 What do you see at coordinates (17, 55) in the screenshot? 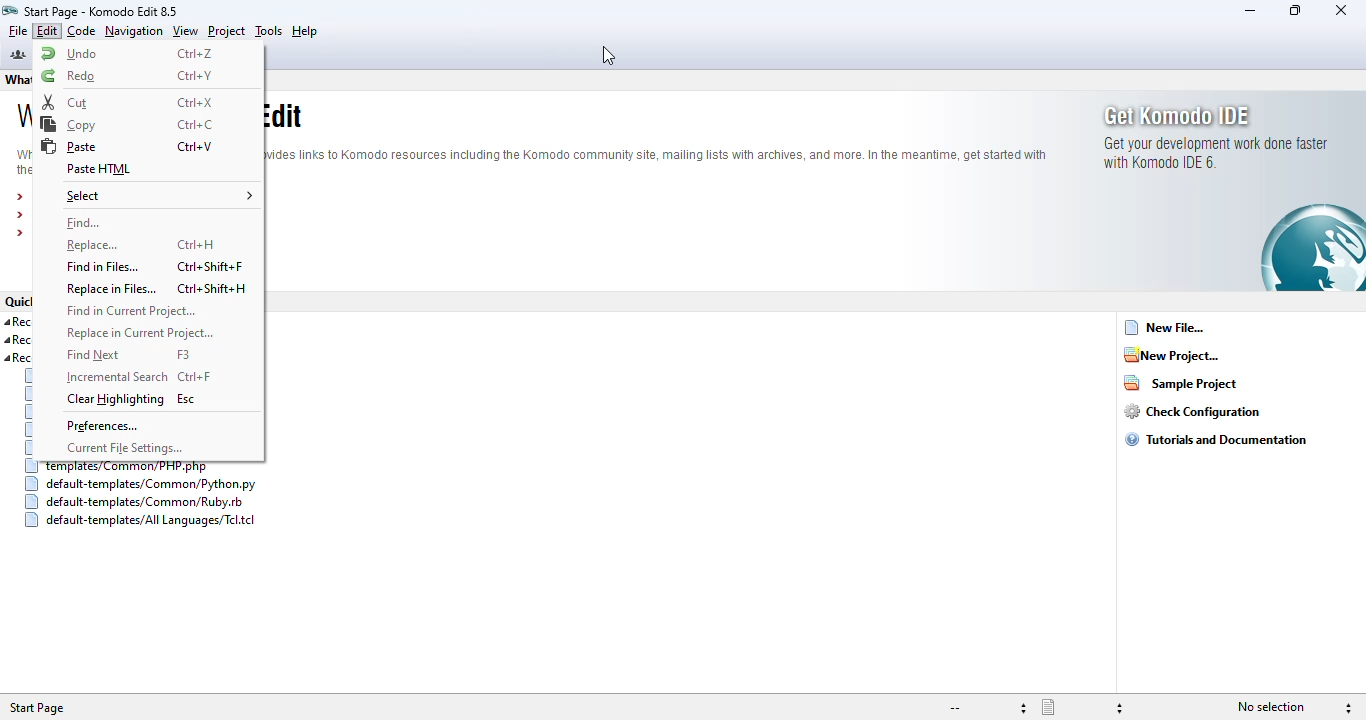
I see `komodo community` at bounding box center [17, 55].